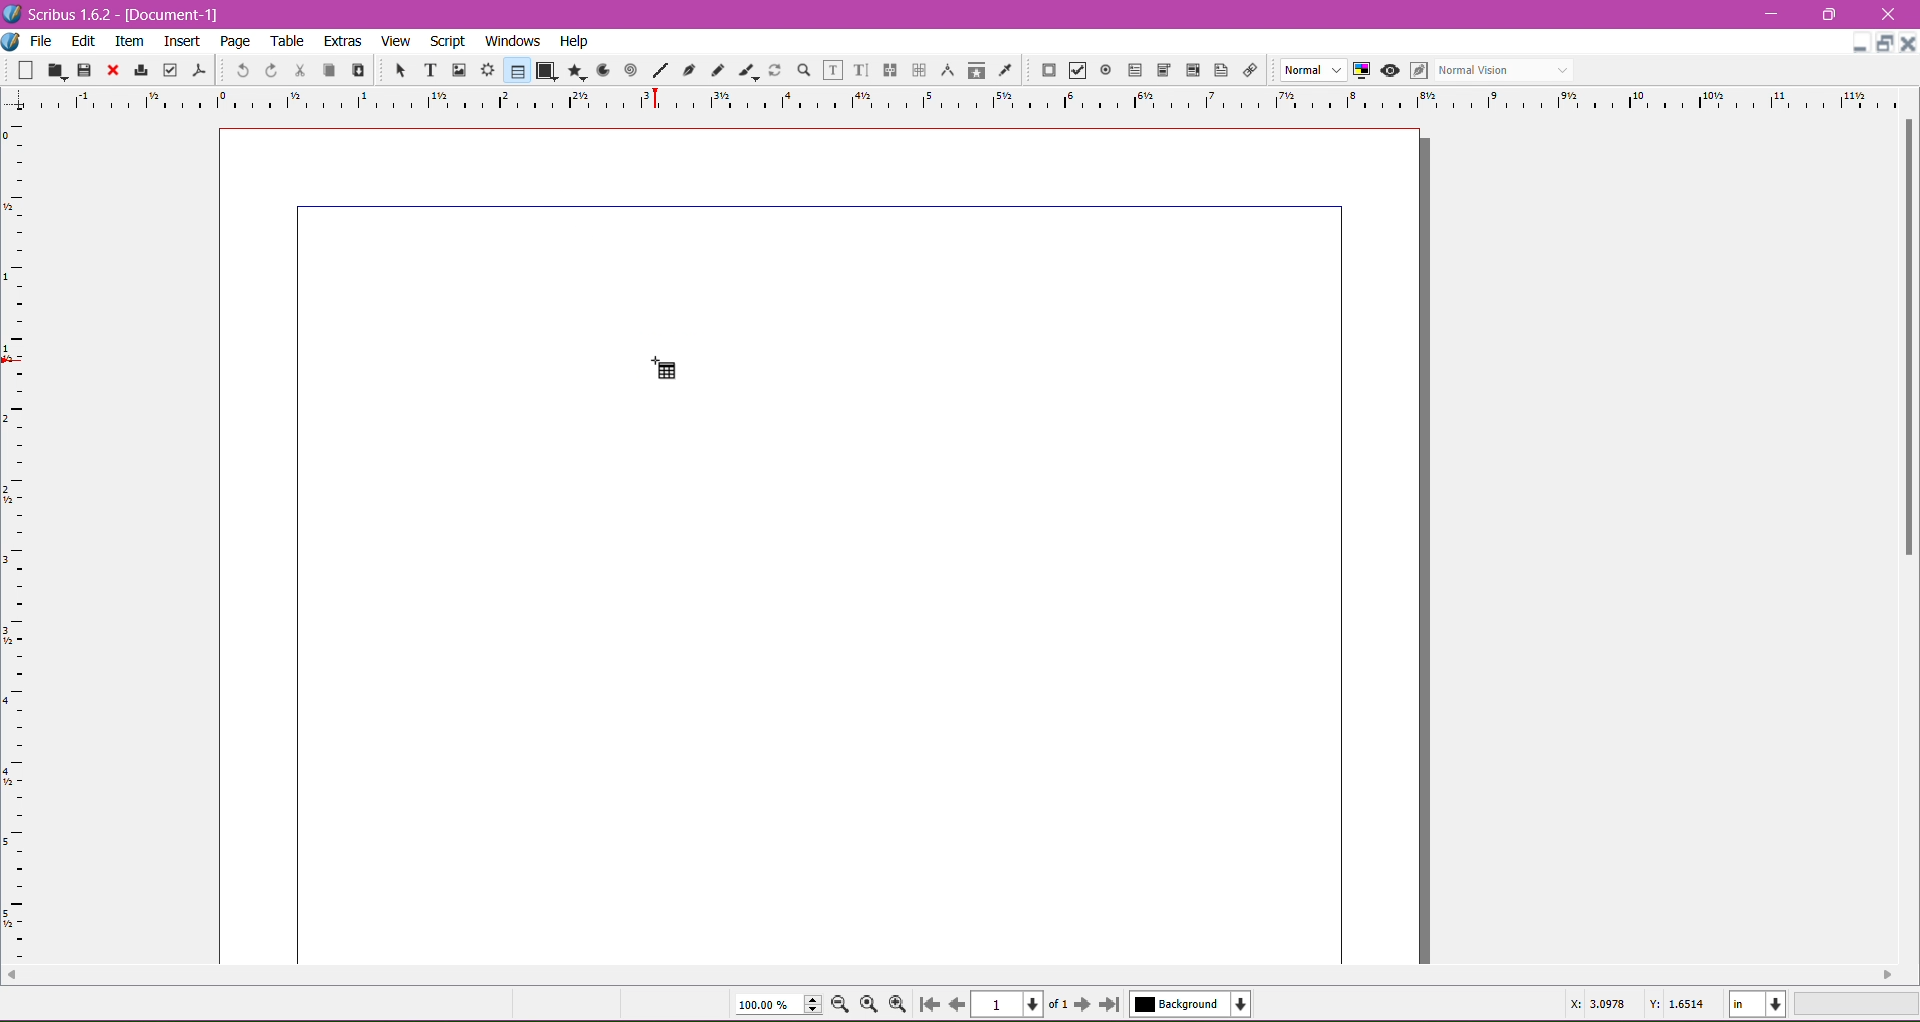  I want to click on Rotate Them, so click(773, 69).